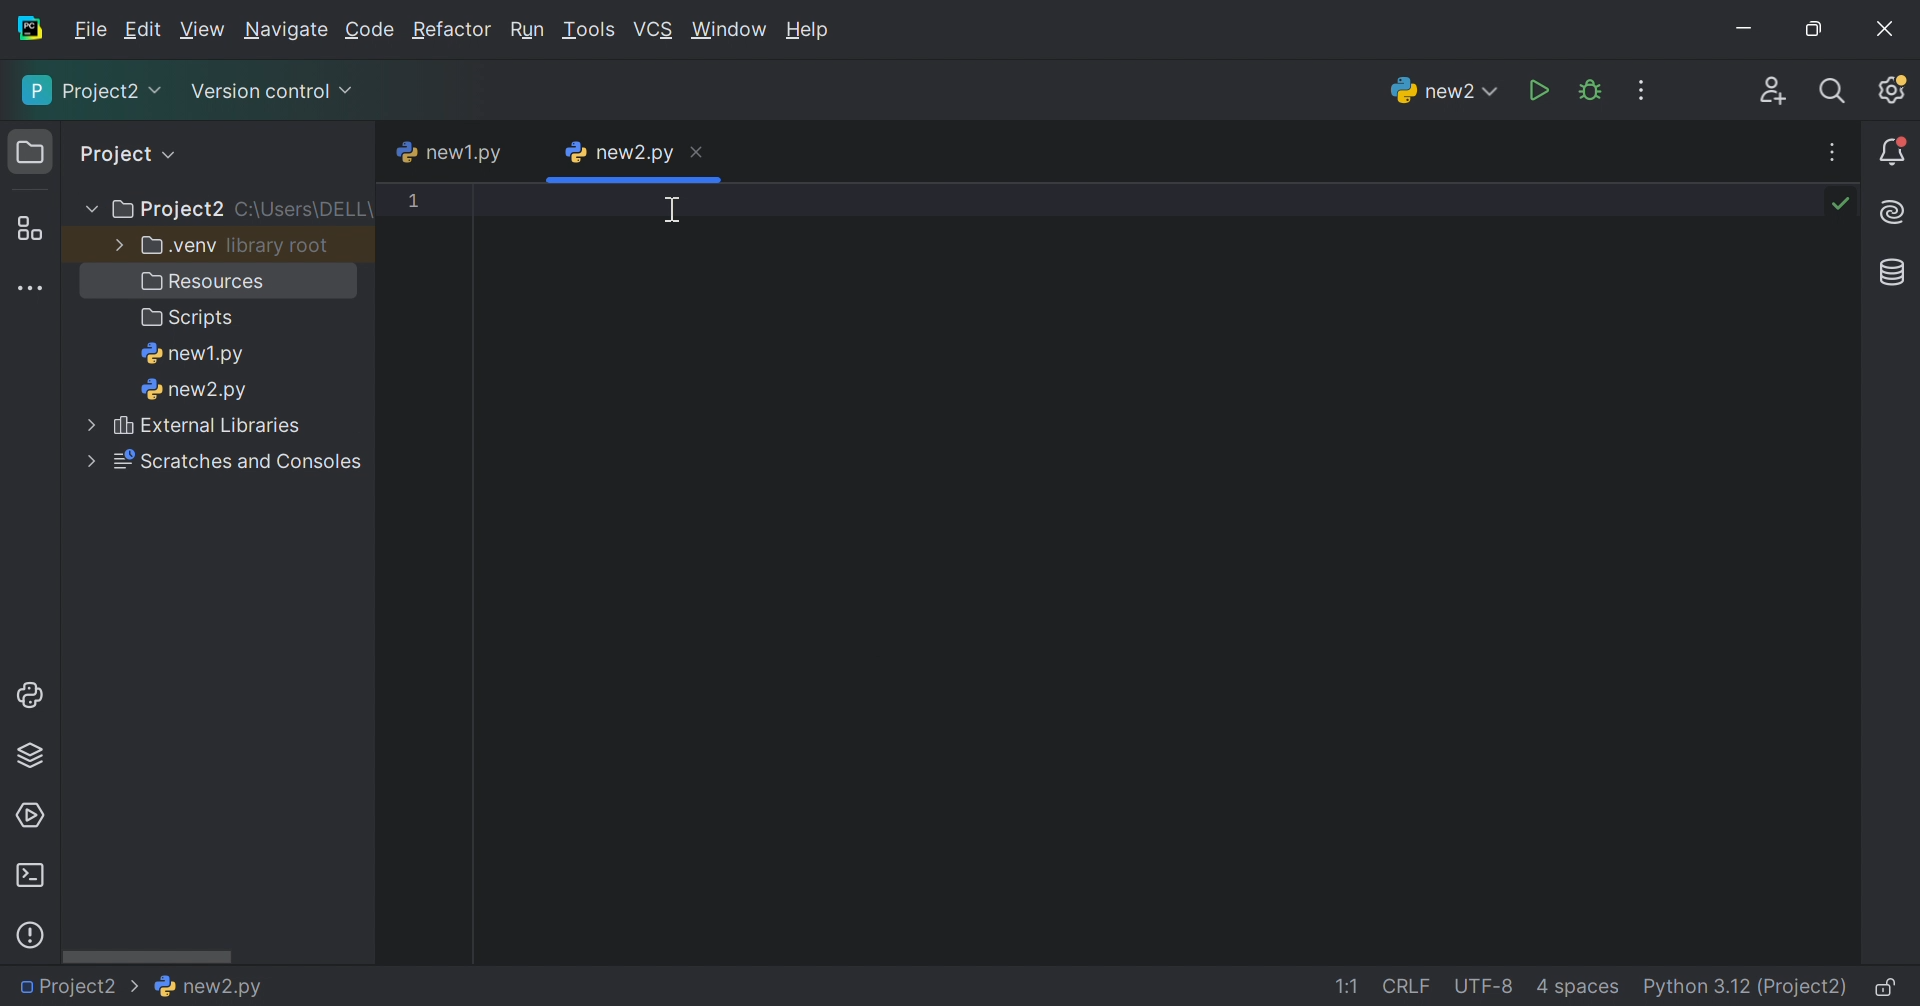  Describe the element at coordinates (130, 151) in the screenshot. I see `Project` at that location.